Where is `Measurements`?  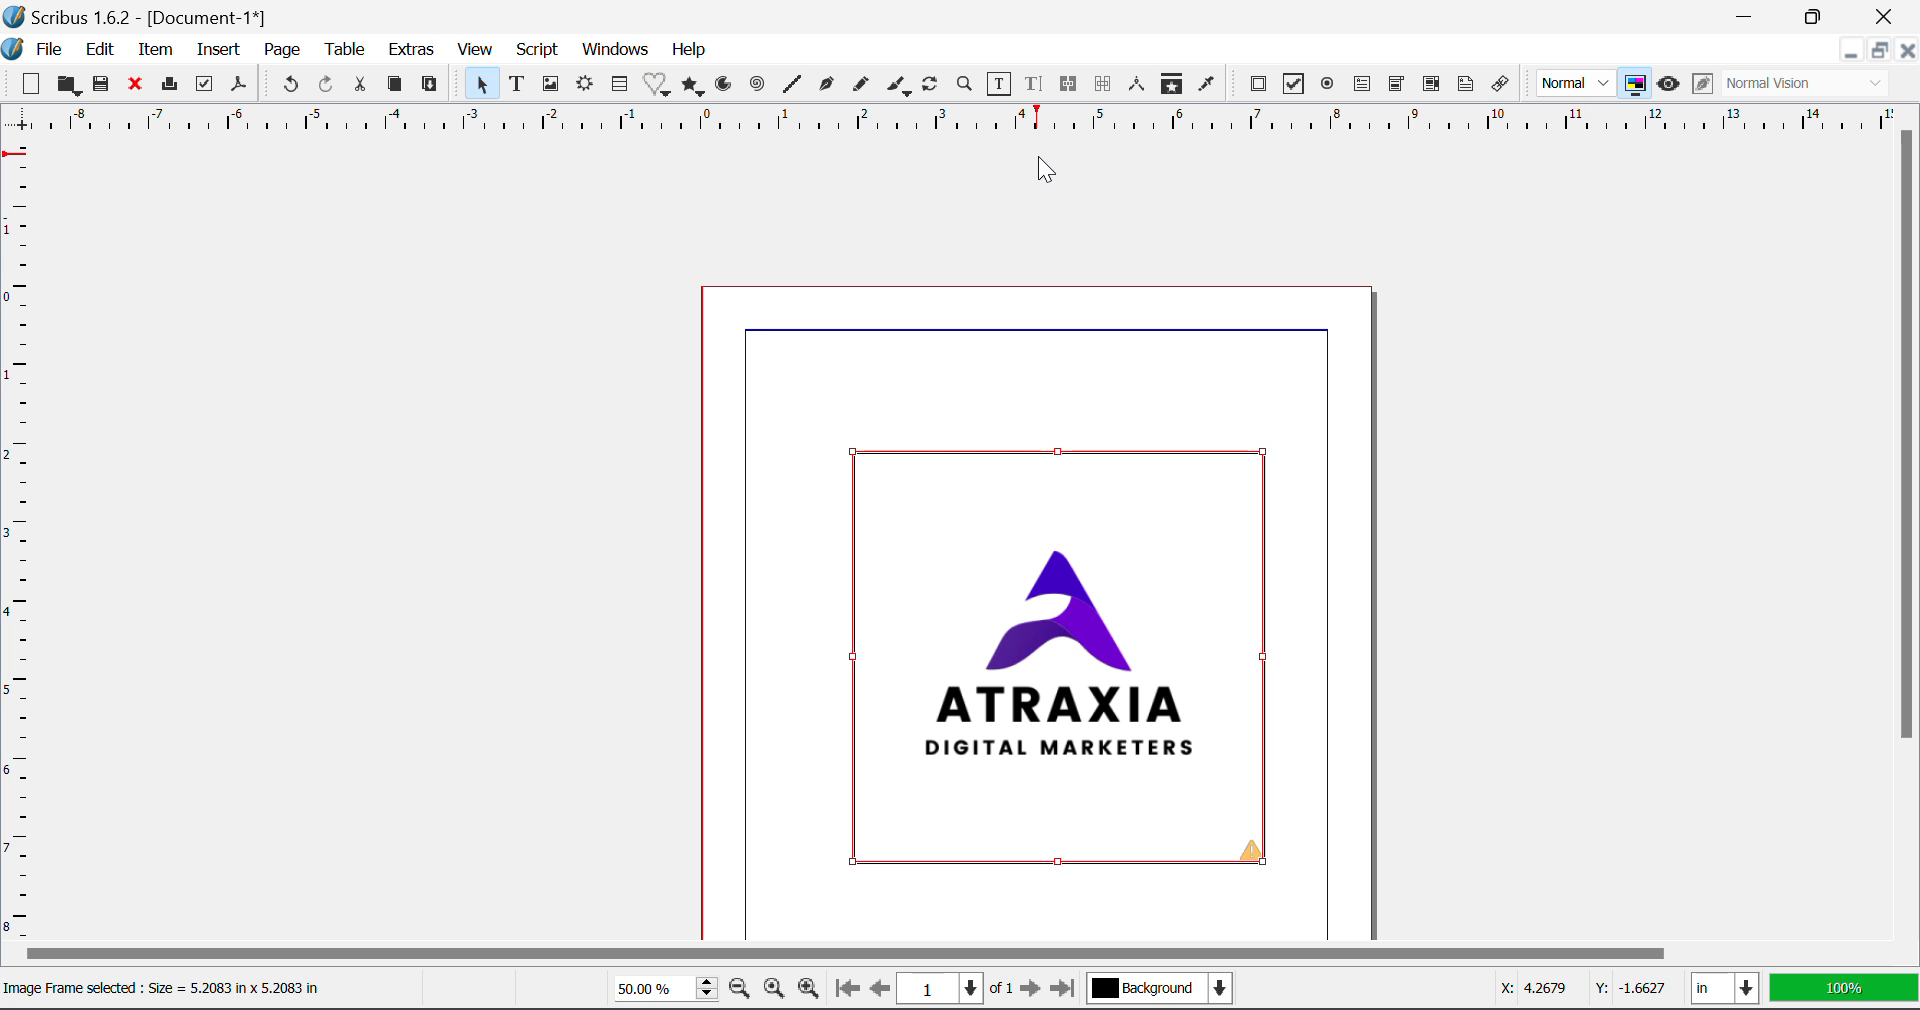
Measurements is located at coordinates (1139, 86).